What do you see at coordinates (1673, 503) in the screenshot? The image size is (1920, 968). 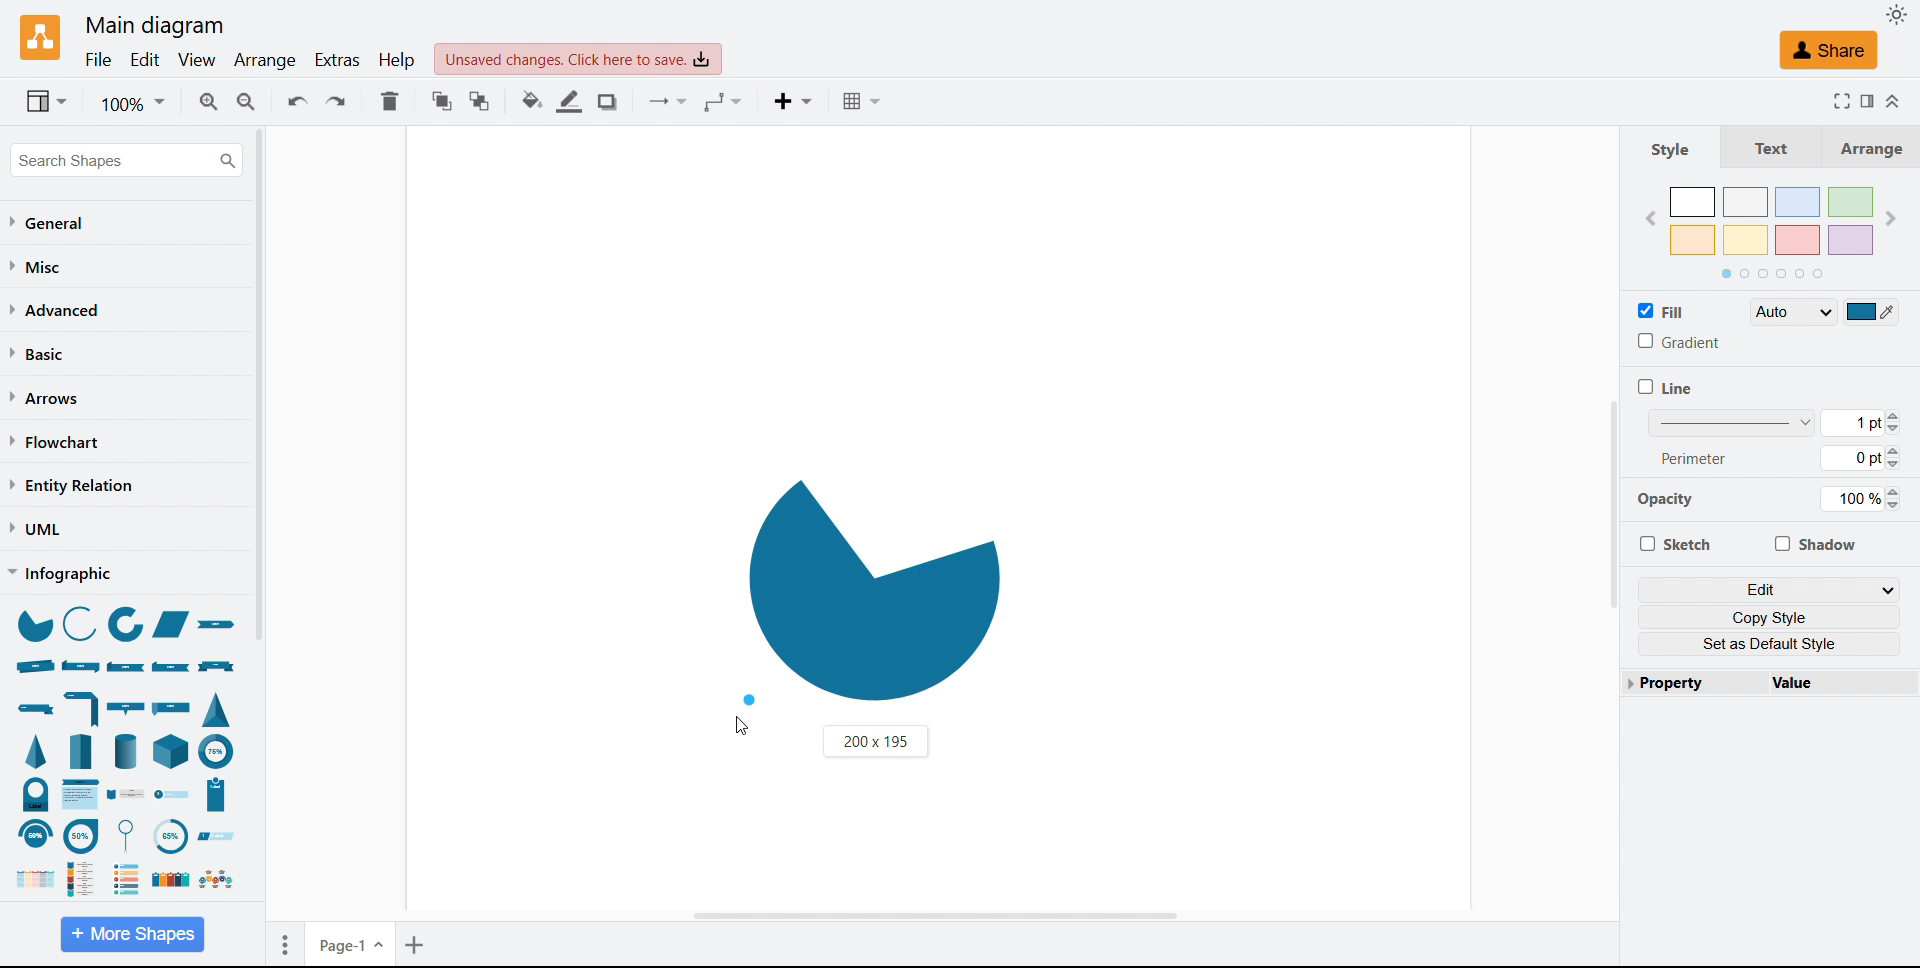 I see `opacity` at bounding box center [1673, 503].